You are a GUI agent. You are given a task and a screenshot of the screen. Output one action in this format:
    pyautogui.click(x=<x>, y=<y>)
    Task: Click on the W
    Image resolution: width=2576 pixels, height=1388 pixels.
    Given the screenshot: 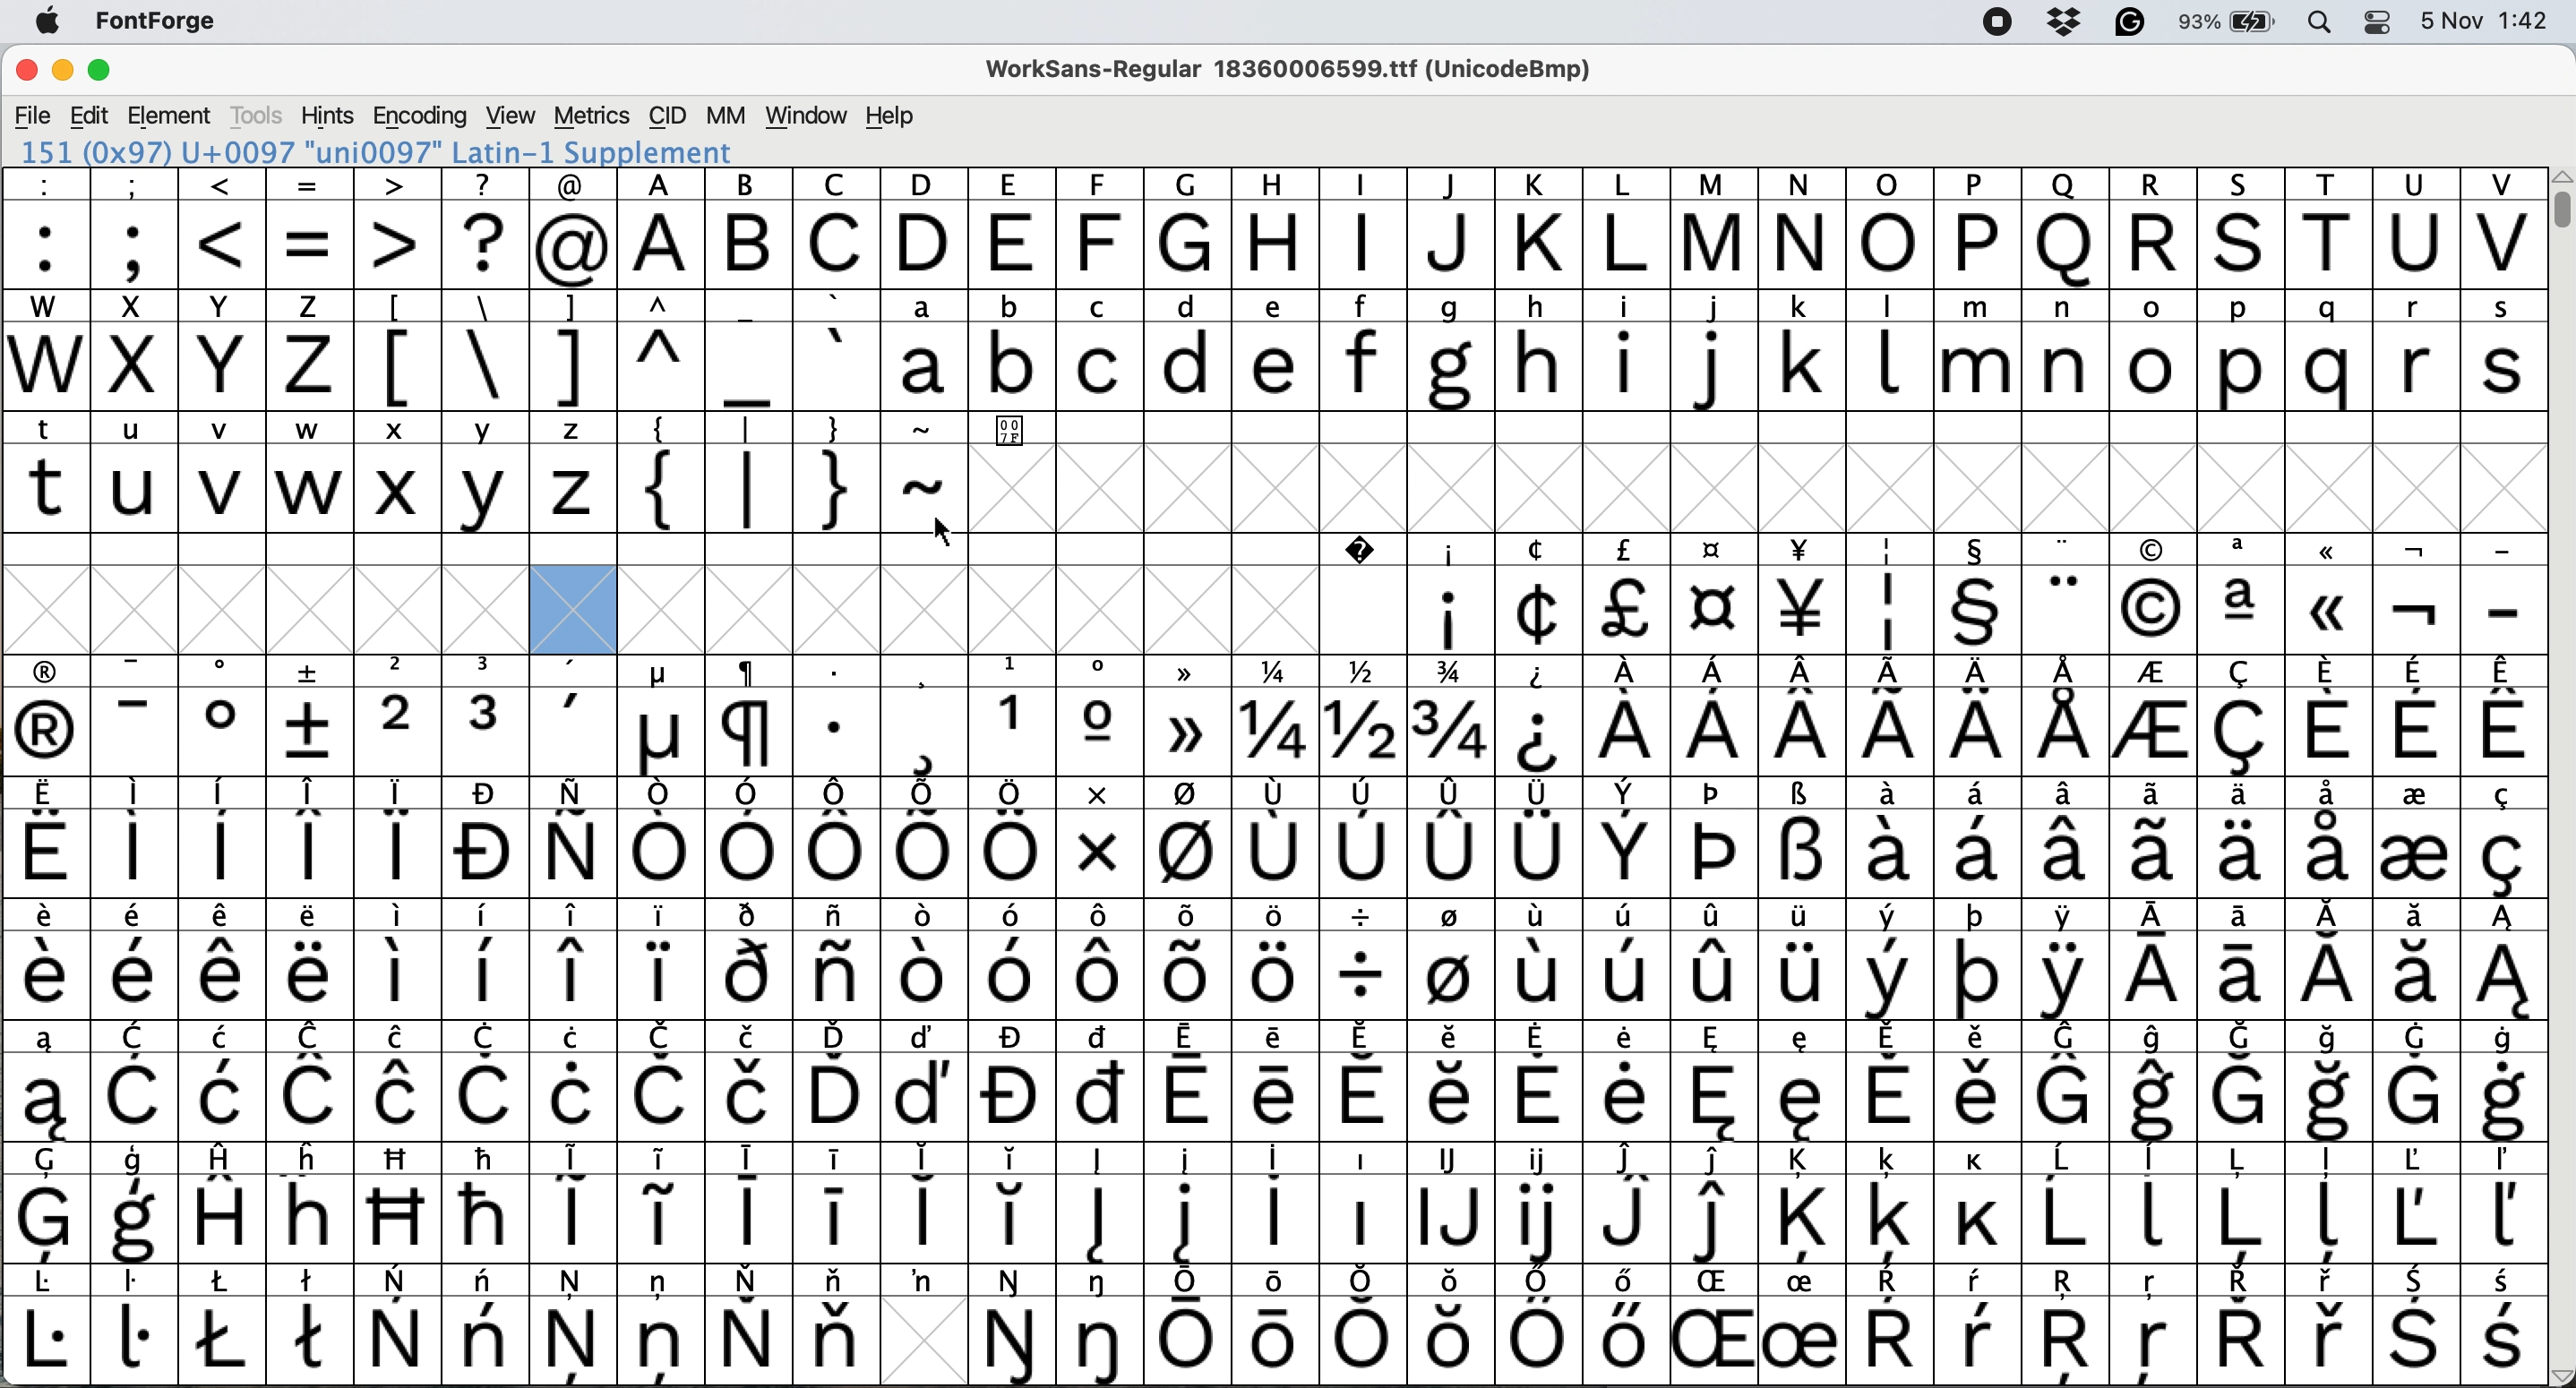 What is the action you would take?
    pyautogui.click(x=49, y=351)
    